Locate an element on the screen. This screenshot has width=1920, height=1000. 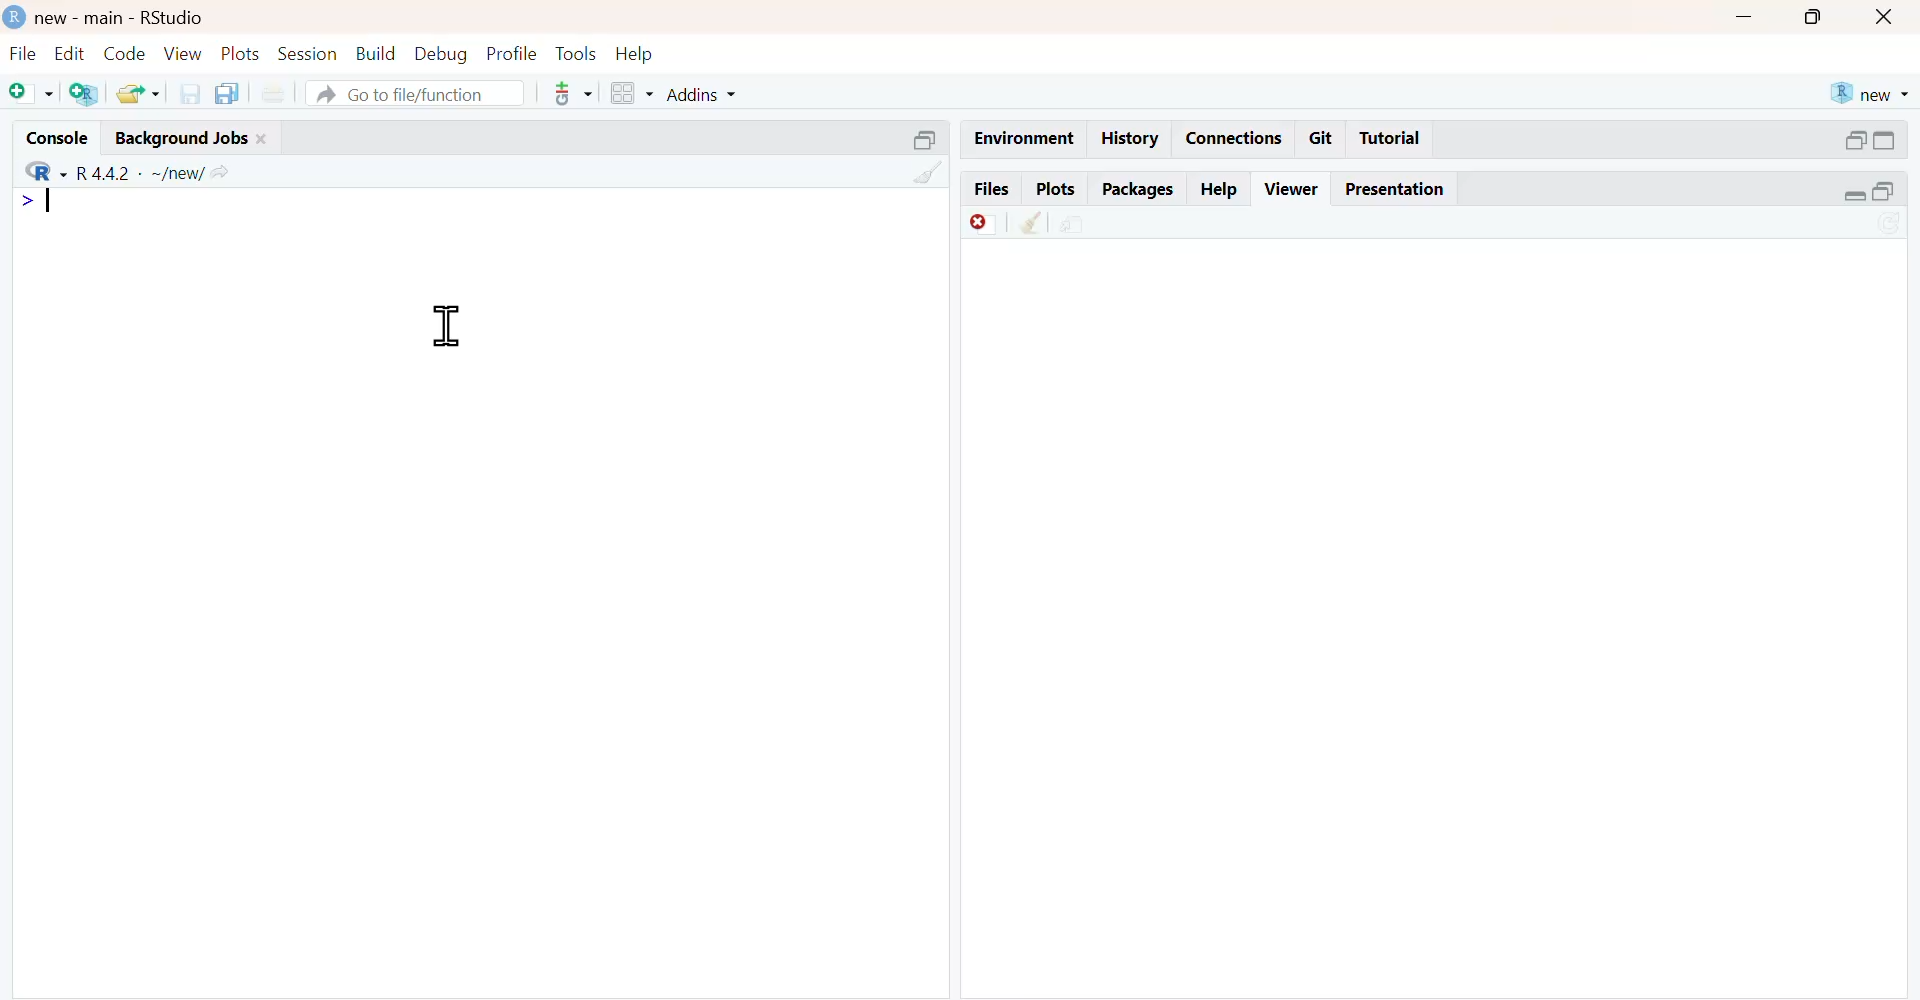
expand/collapse is located at coordinates (1886, 141).